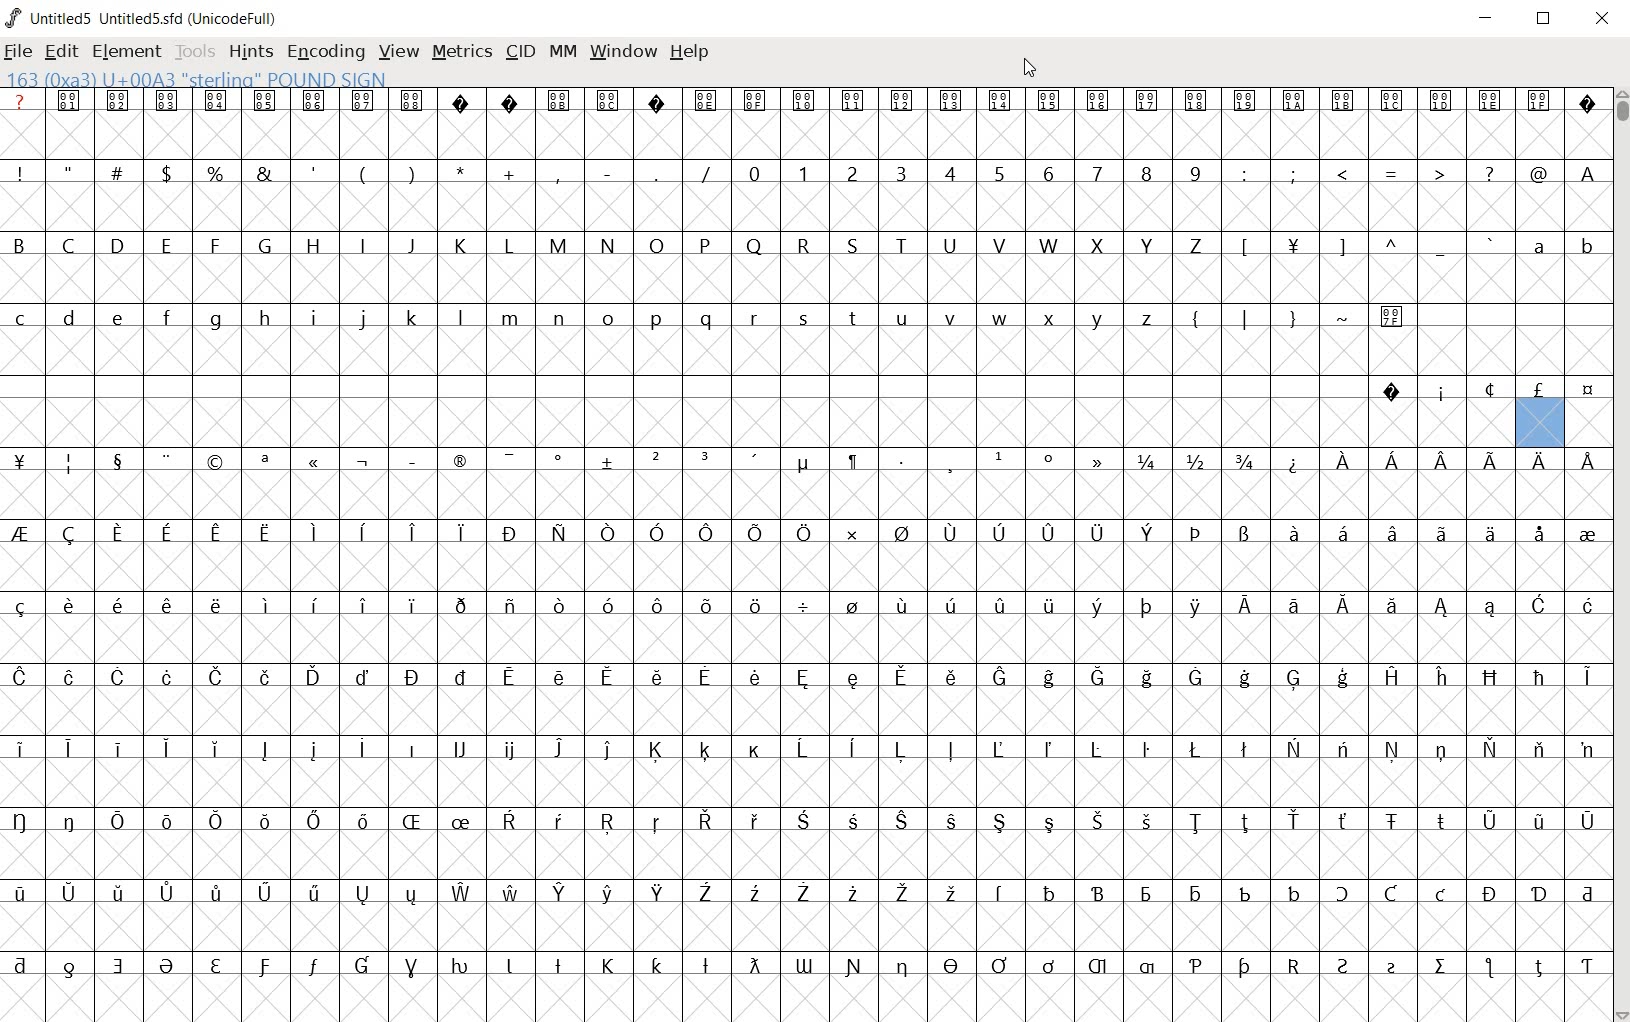  I want to click on Symbol, so click(608, 459).